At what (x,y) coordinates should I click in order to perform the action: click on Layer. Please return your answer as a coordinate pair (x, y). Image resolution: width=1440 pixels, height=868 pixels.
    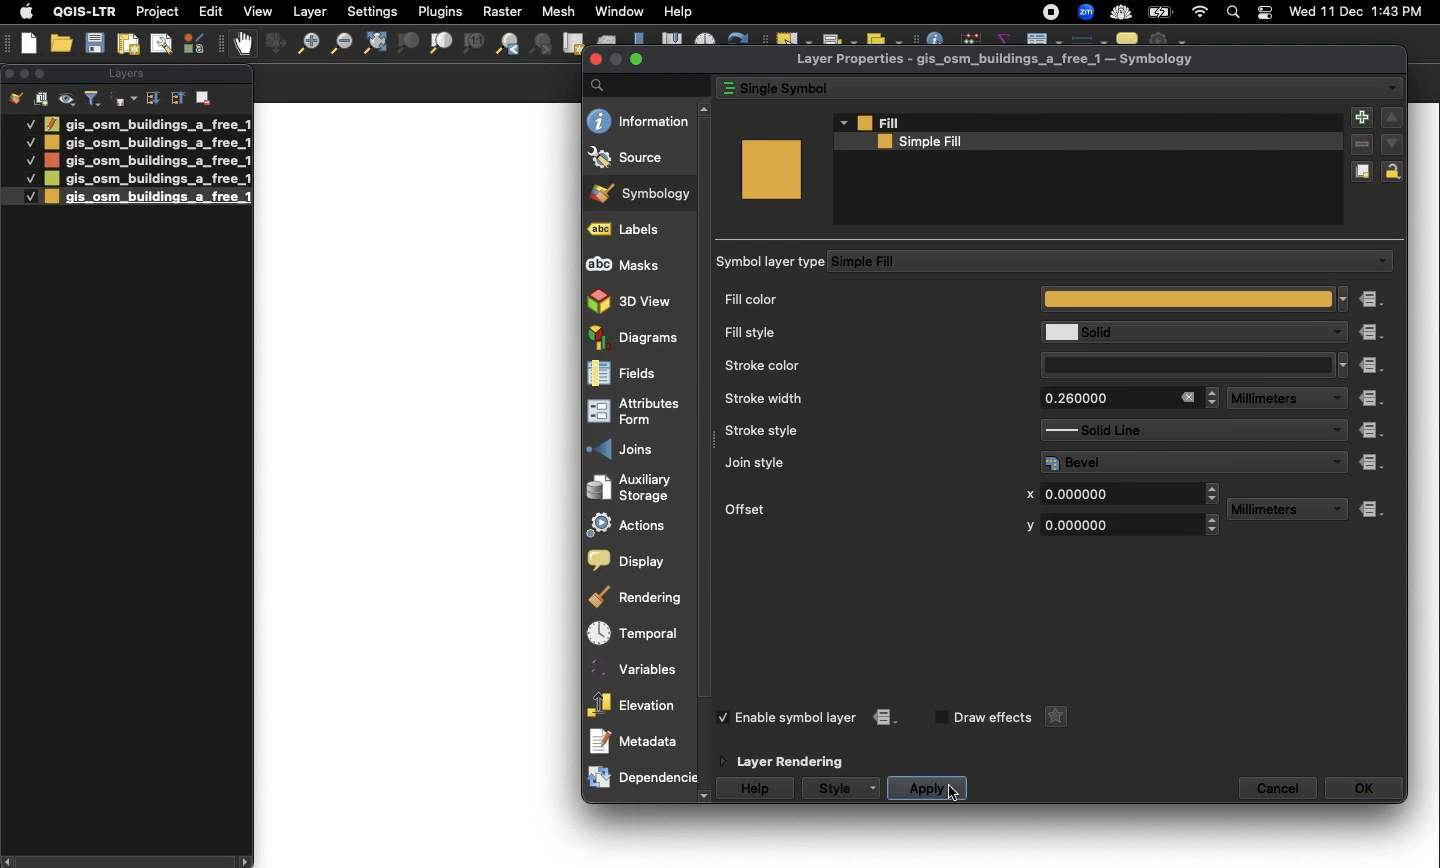
    Looking at the image, I should click on (311, 12).